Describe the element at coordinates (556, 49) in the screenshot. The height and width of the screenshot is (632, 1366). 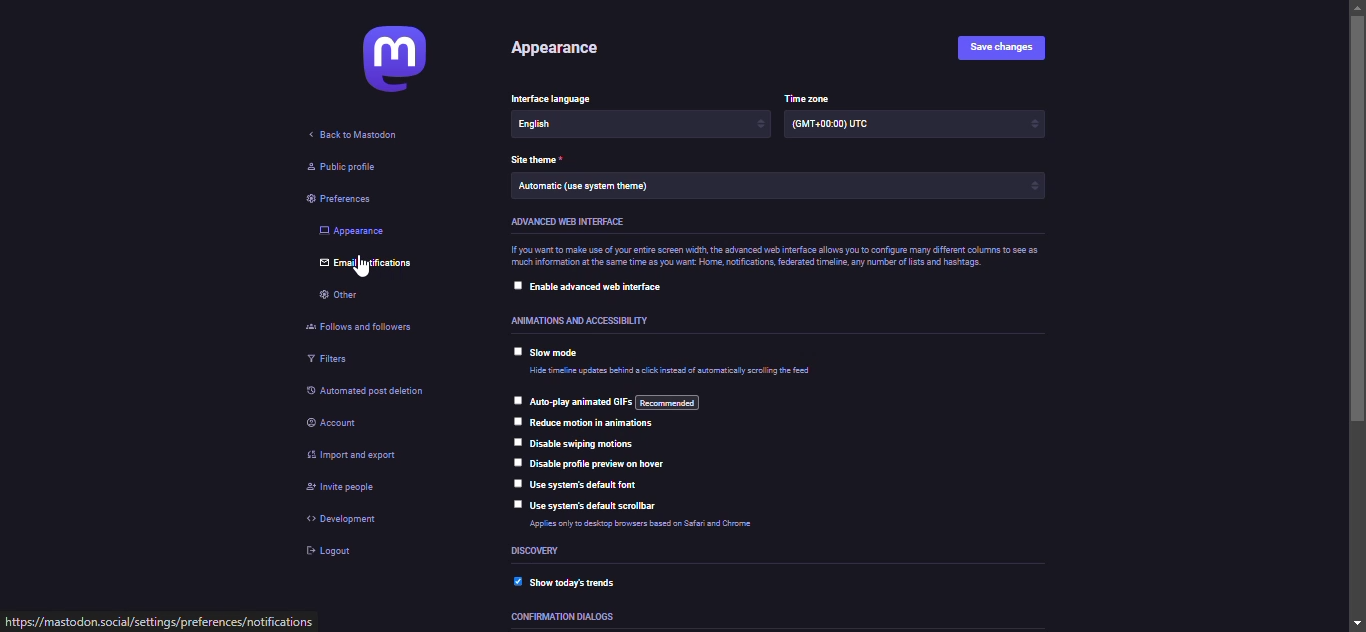
I see `appearance` at that location.